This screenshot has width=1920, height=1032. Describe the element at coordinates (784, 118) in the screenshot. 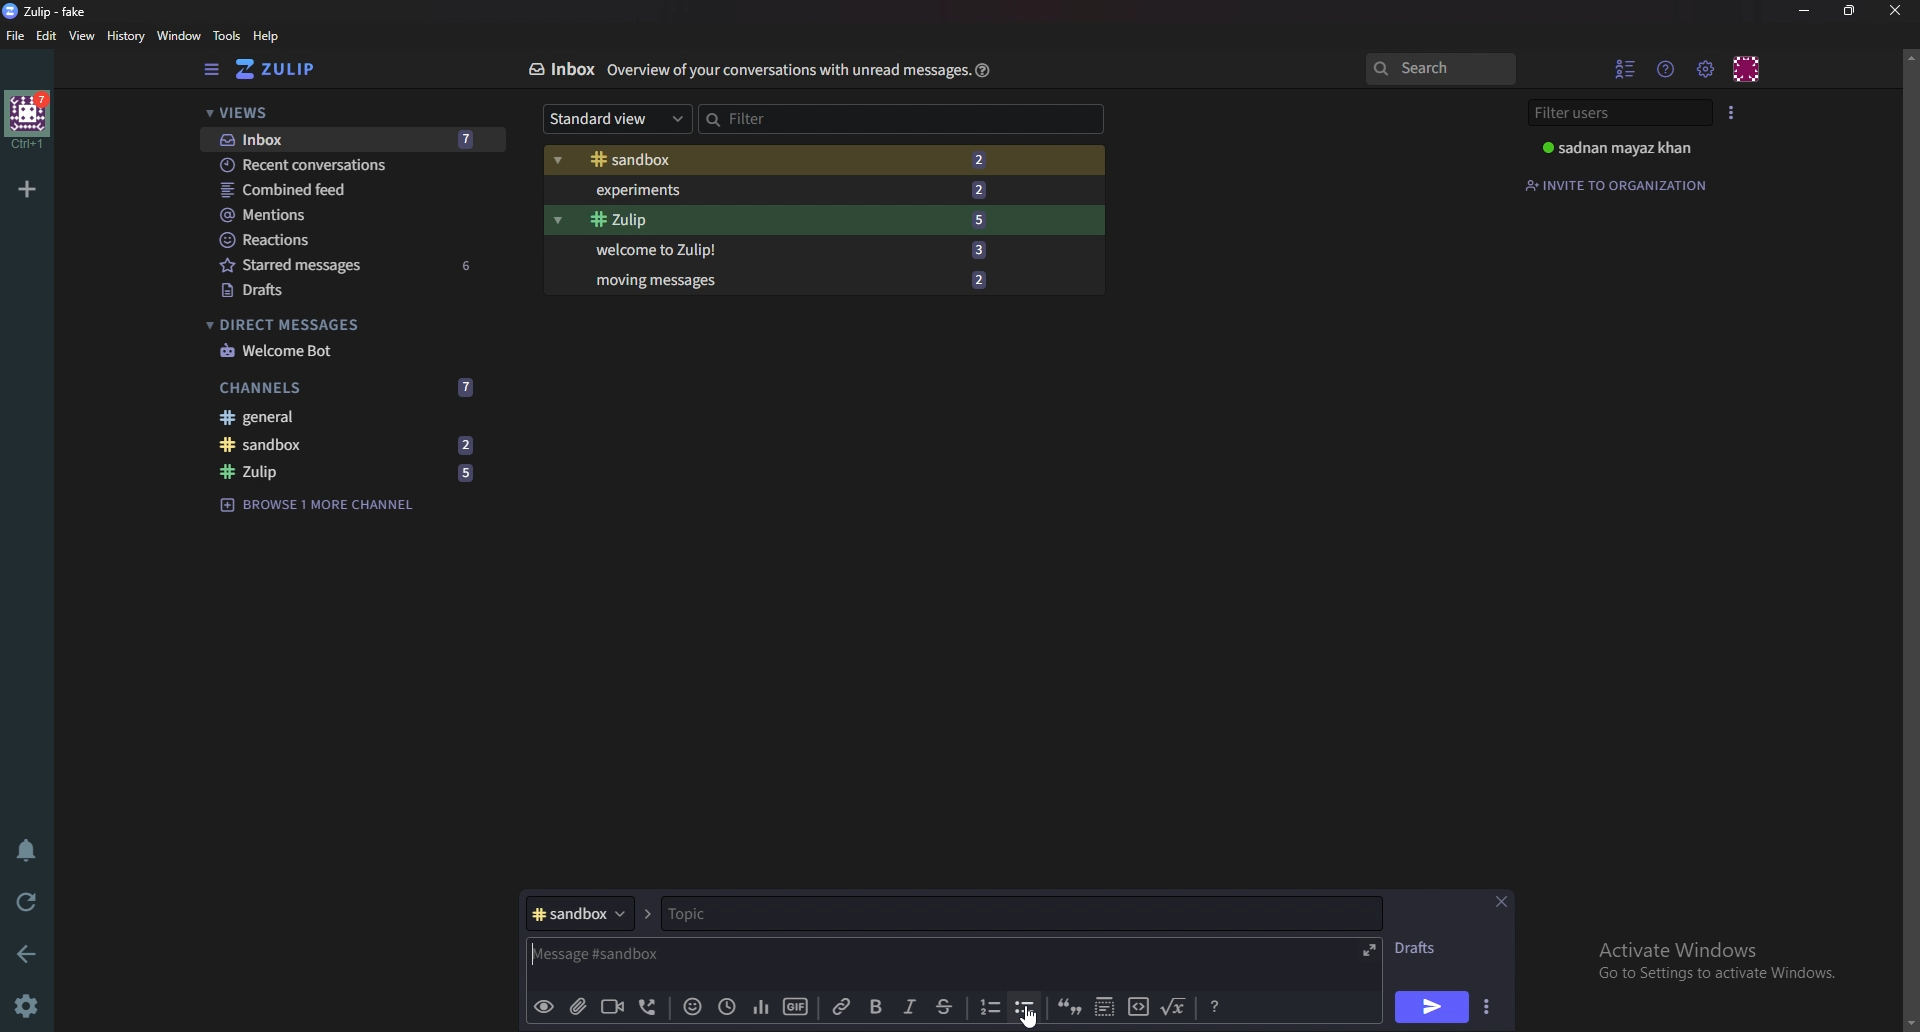

I see `Filter` at that location.